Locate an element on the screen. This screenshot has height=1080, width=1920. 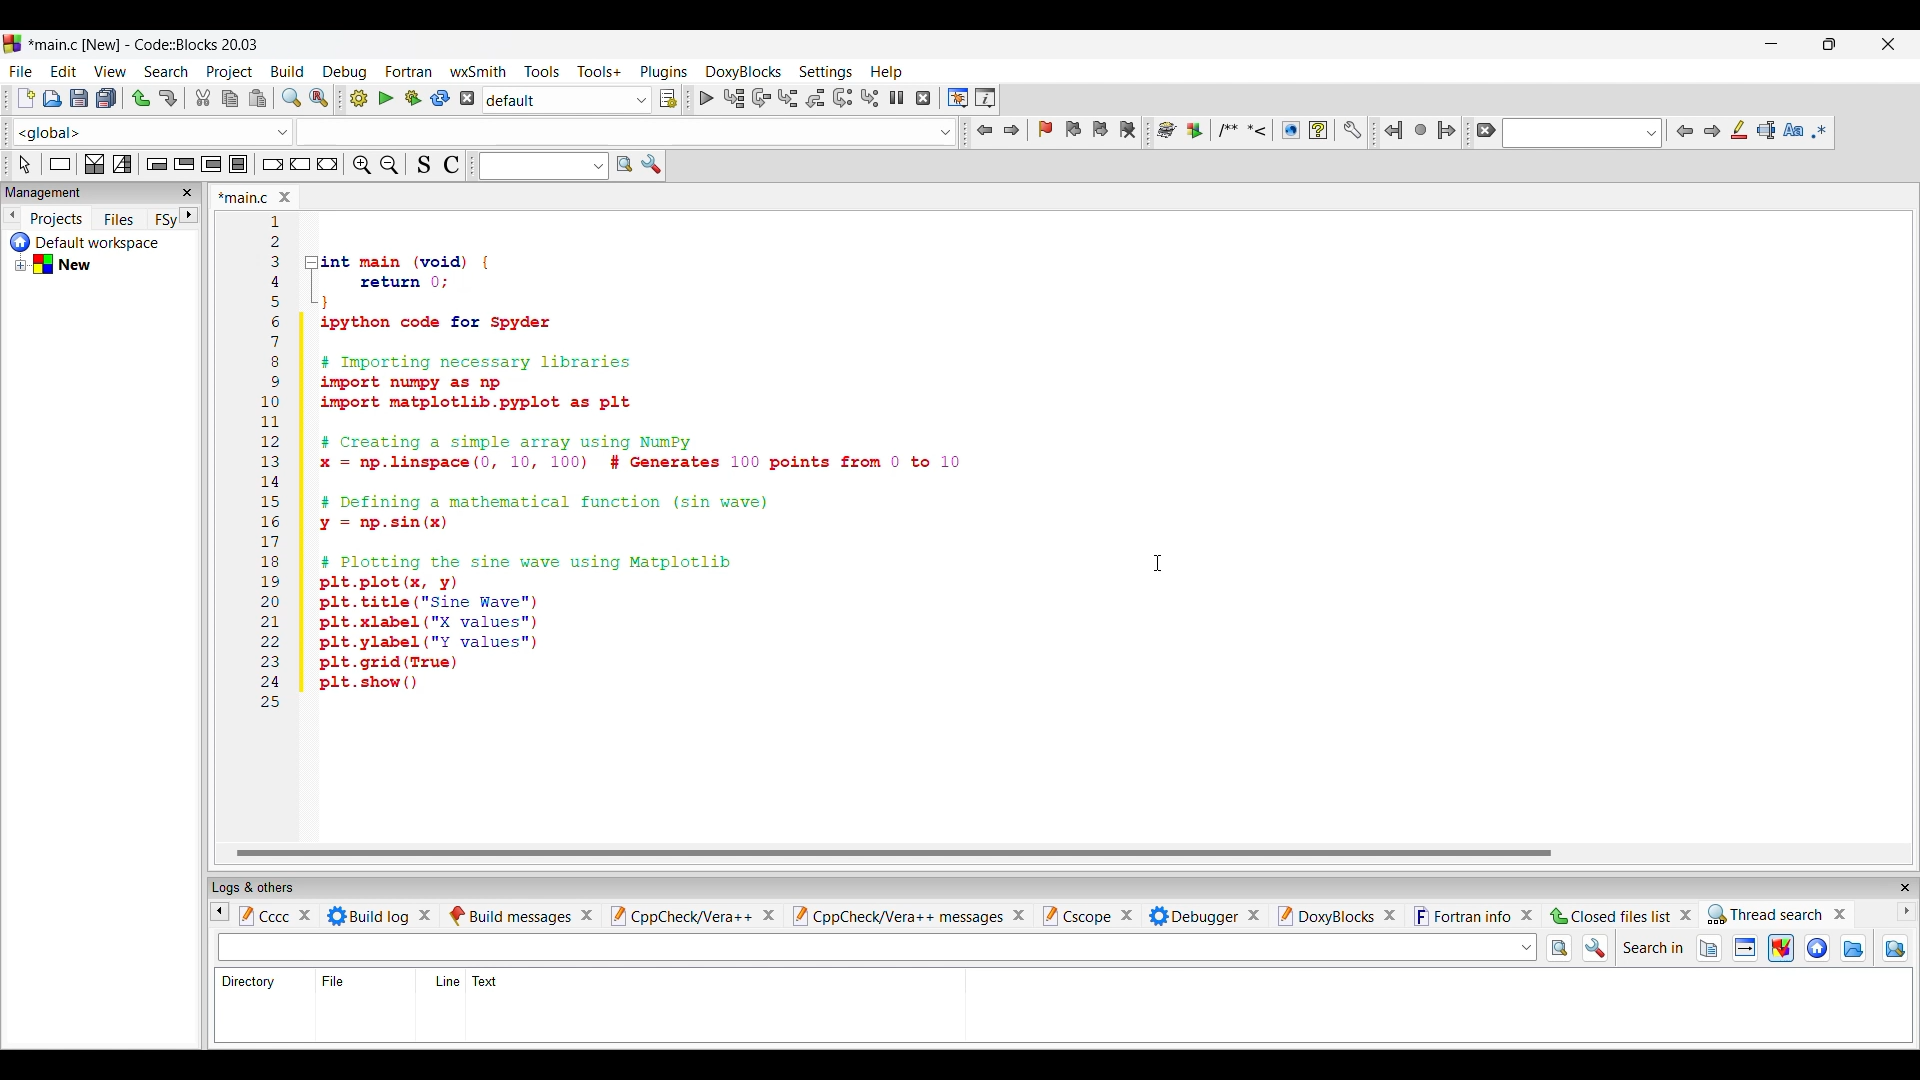
Save everything is located at coordinates (107, 98).